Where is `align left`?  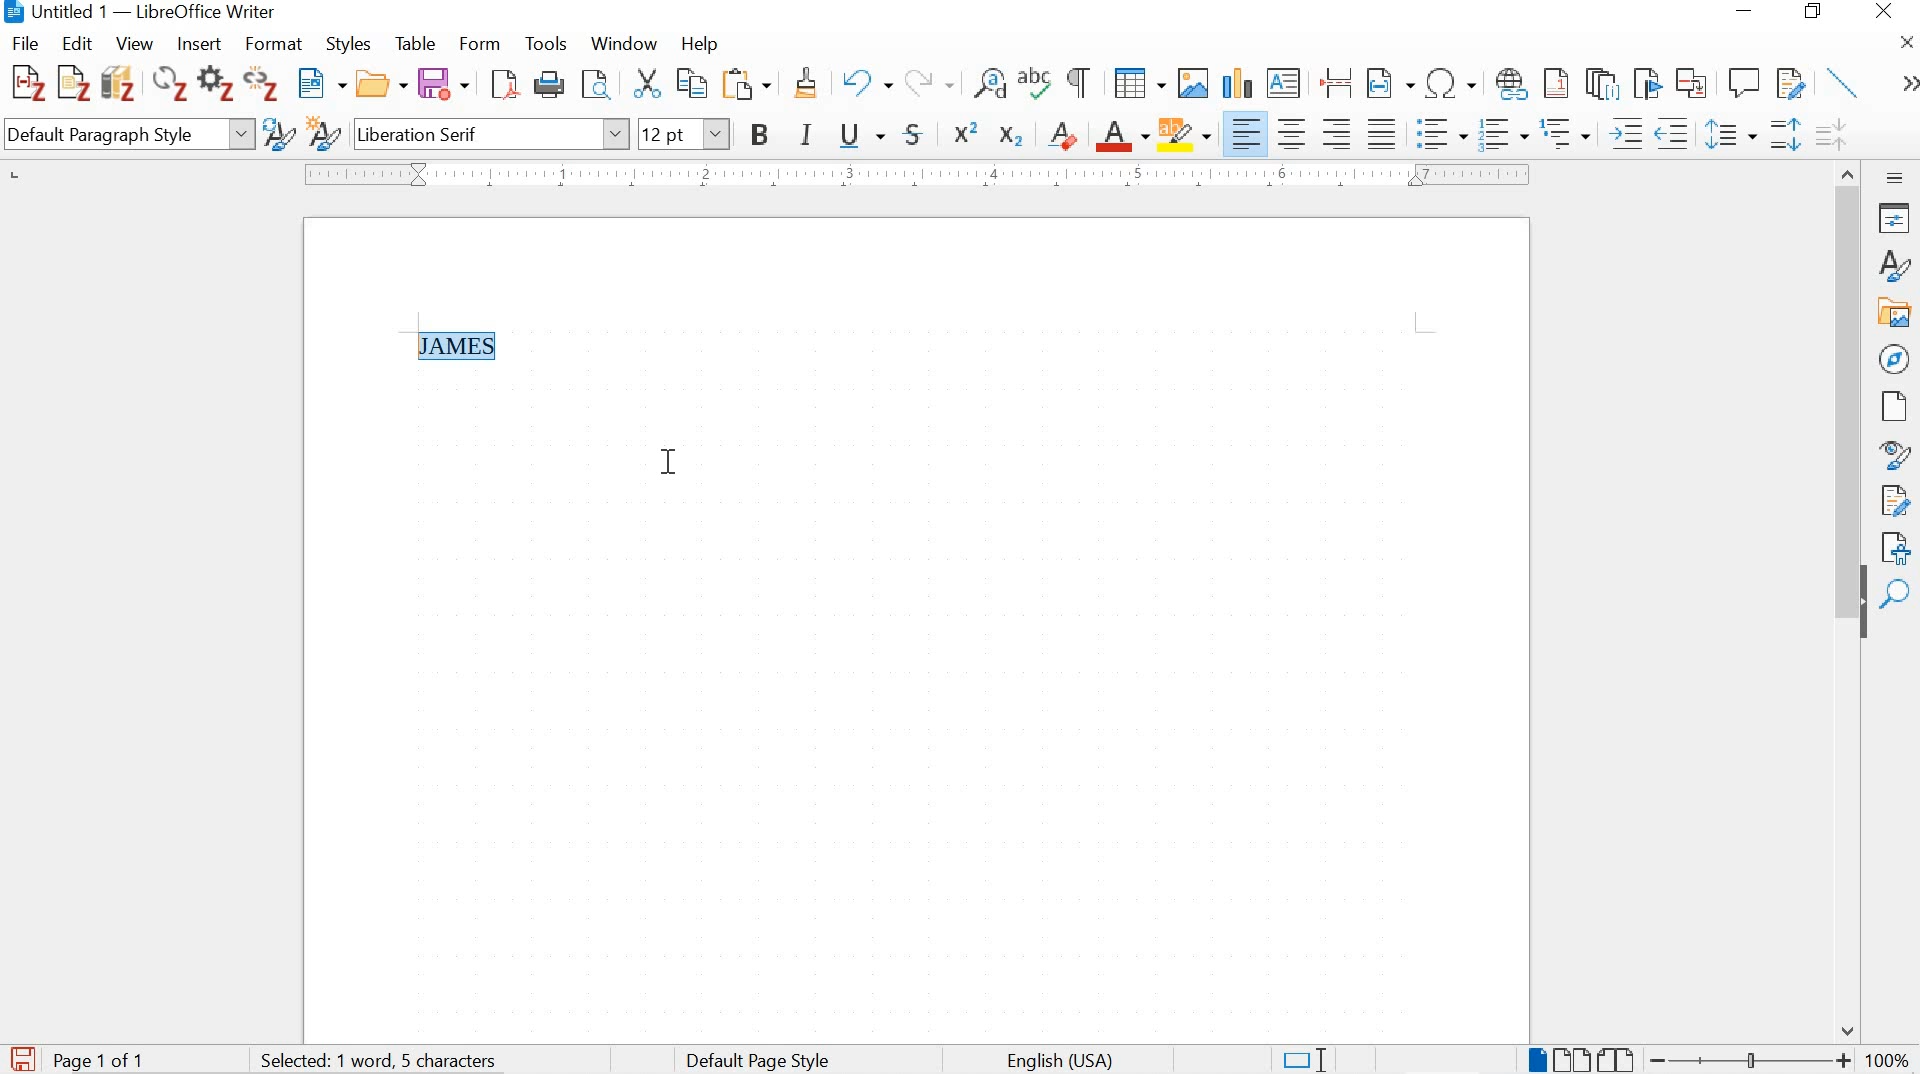 align left is located at coordinates (1248, 134).